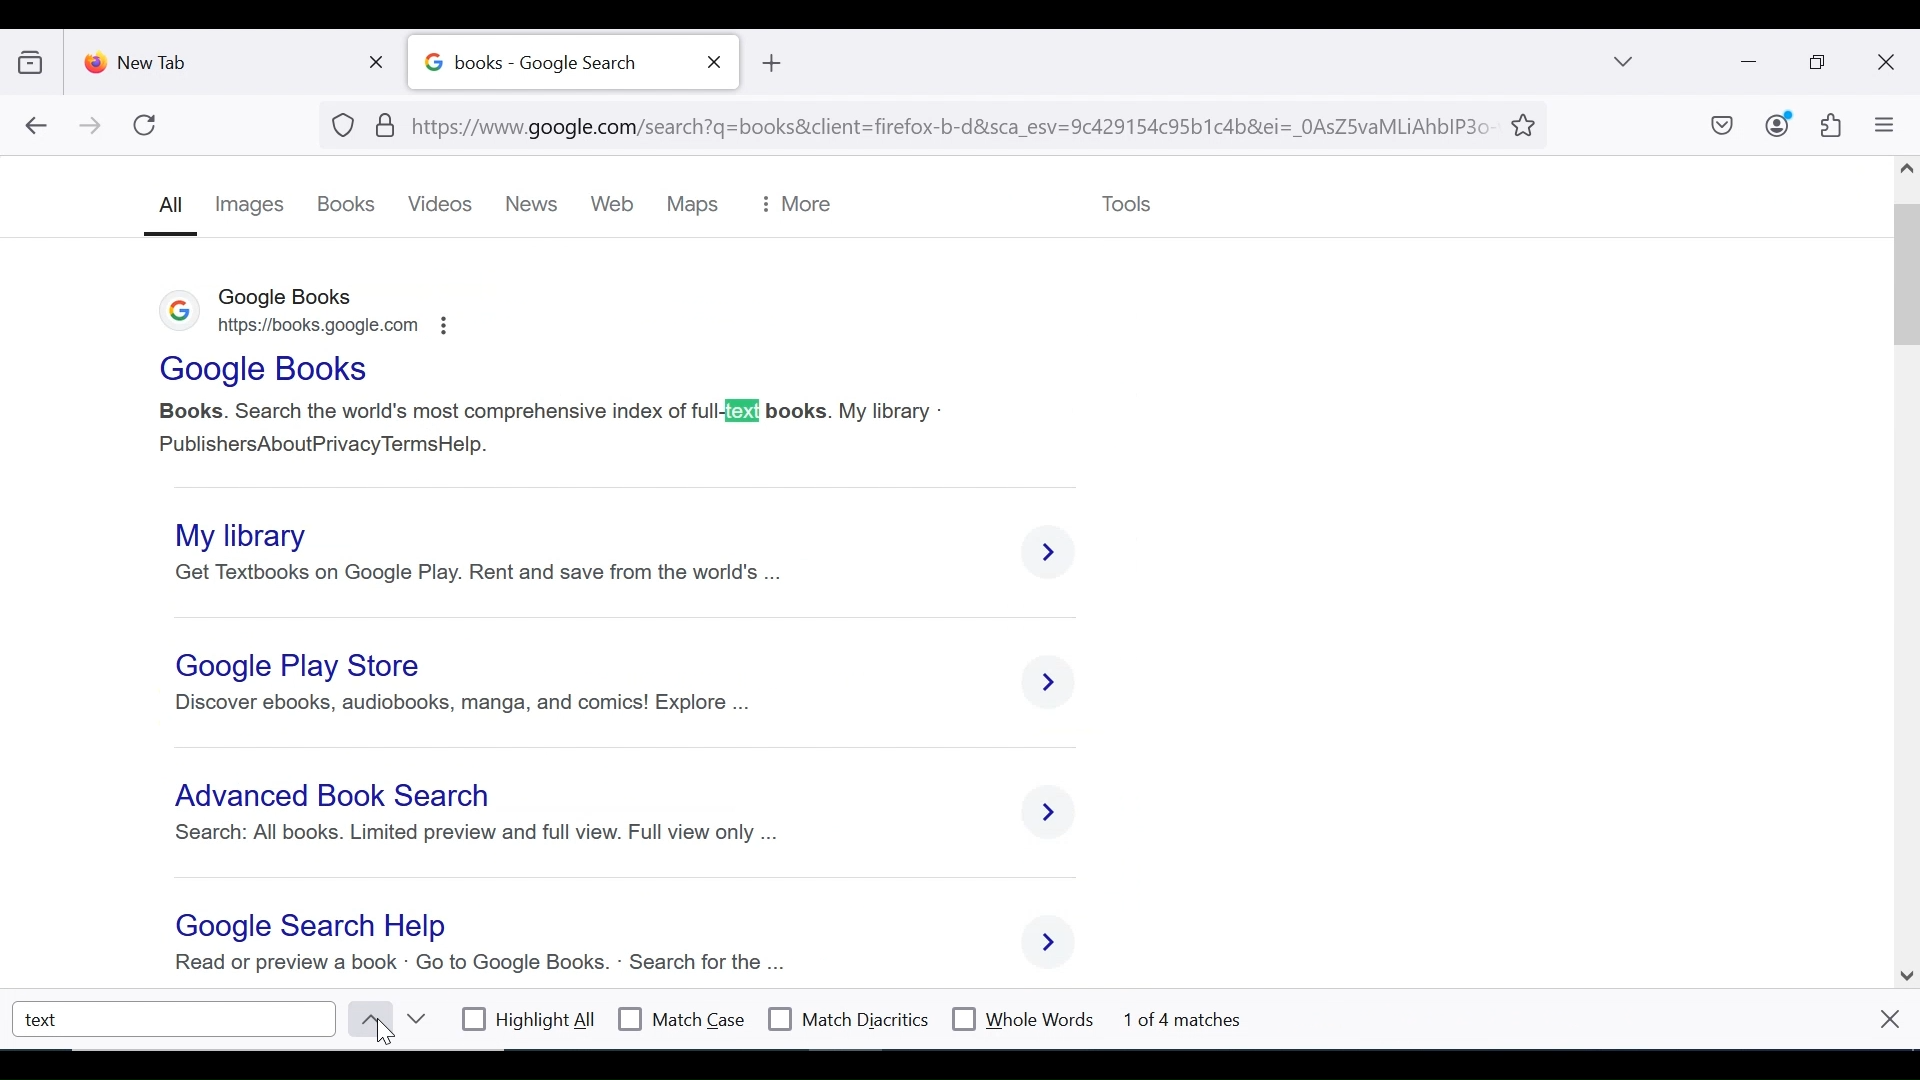  What do you see at coordinates (530, 1022) in the screenshot?
I see `highlight all` at bounding box center [530, 1022].